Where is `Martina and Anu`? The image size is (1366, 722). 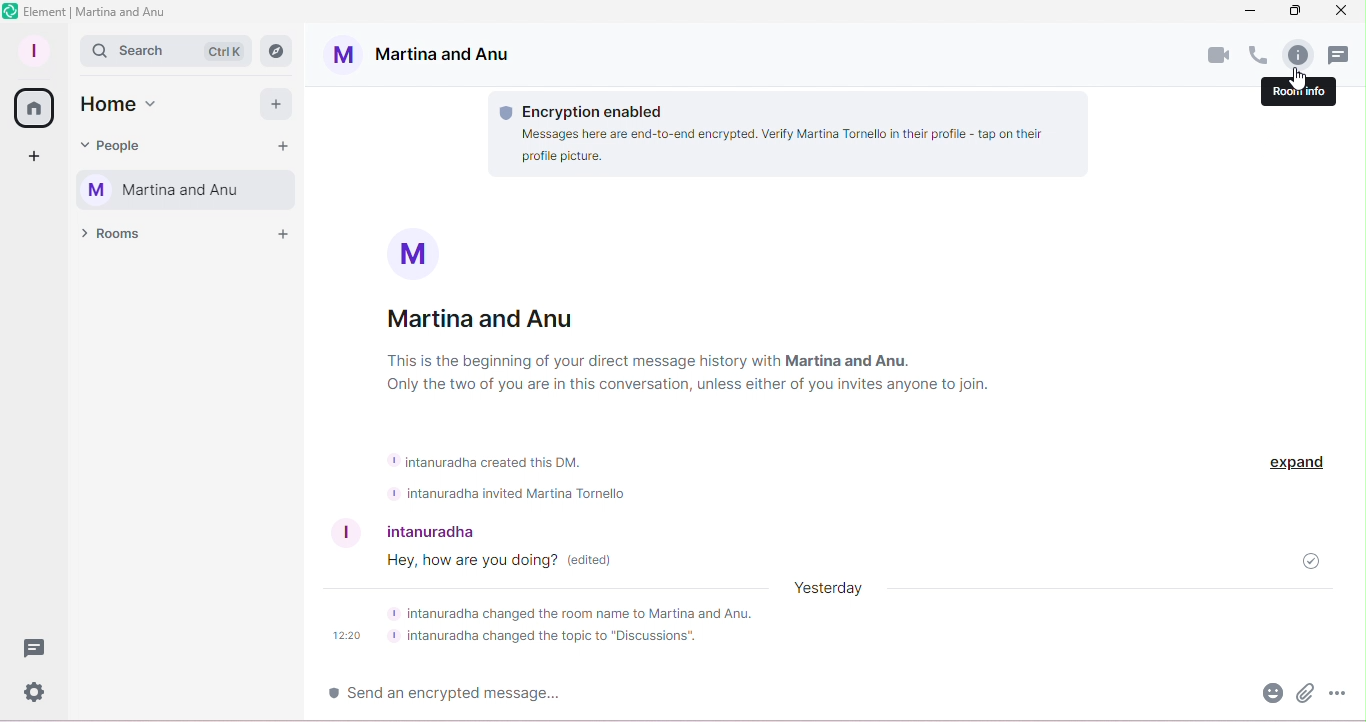 Martina and Anu is located at coordinates (182, 192).